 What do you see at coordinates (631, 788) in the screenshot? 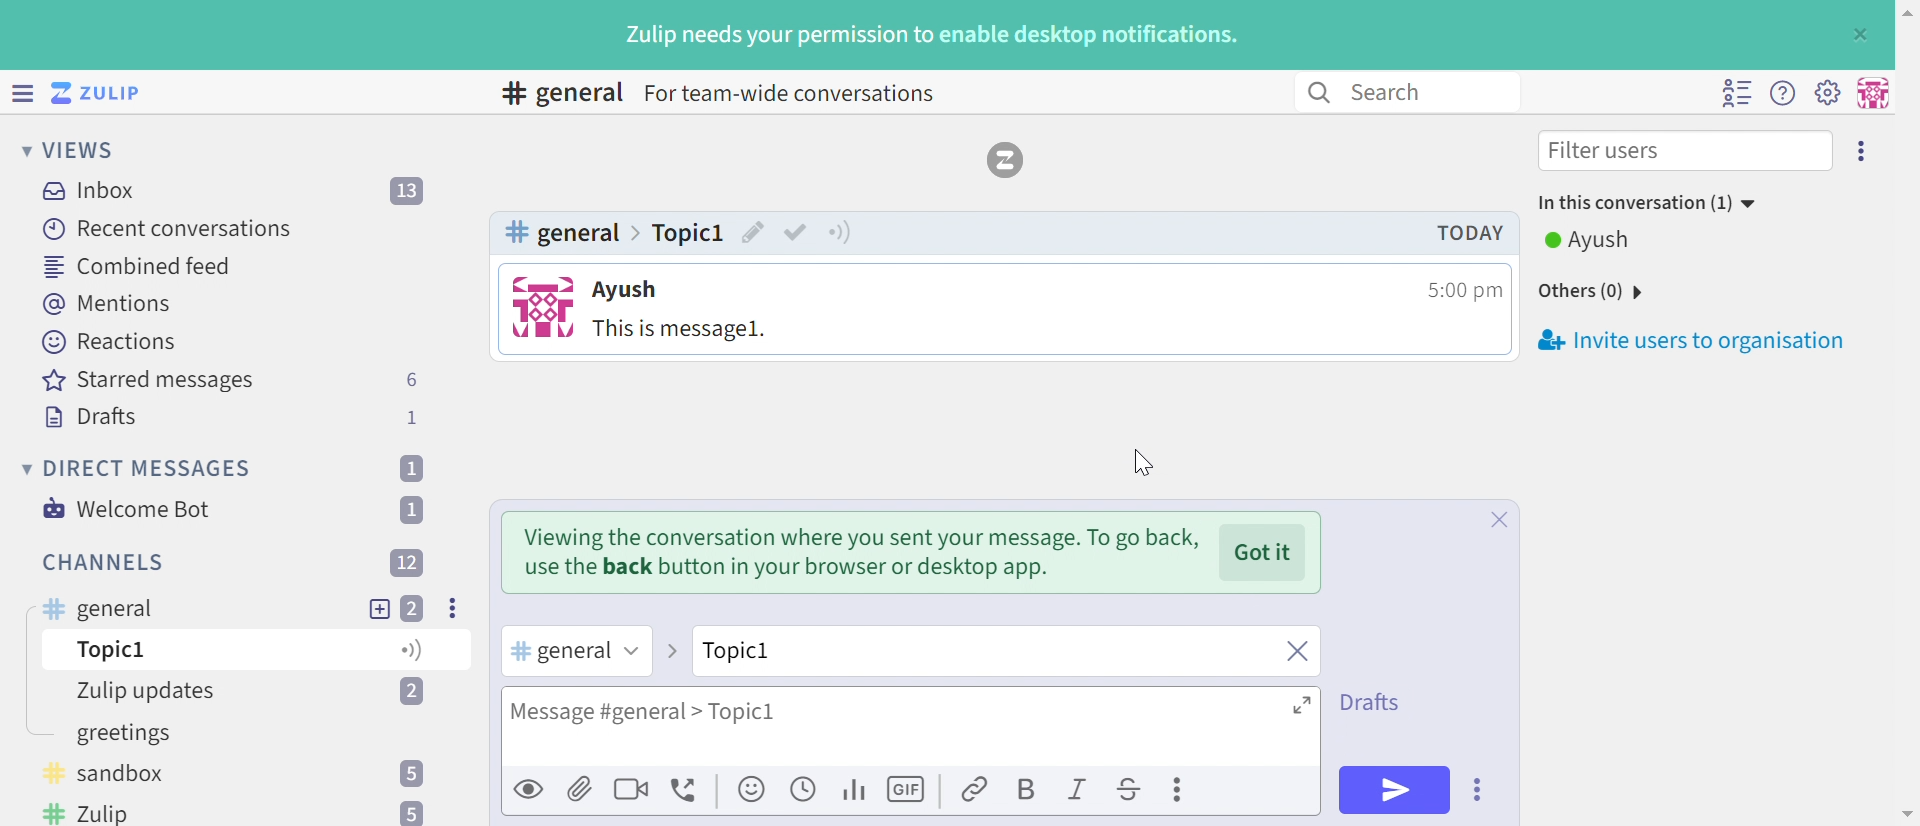
I see `Add video call` at bounding box center [631, 788].